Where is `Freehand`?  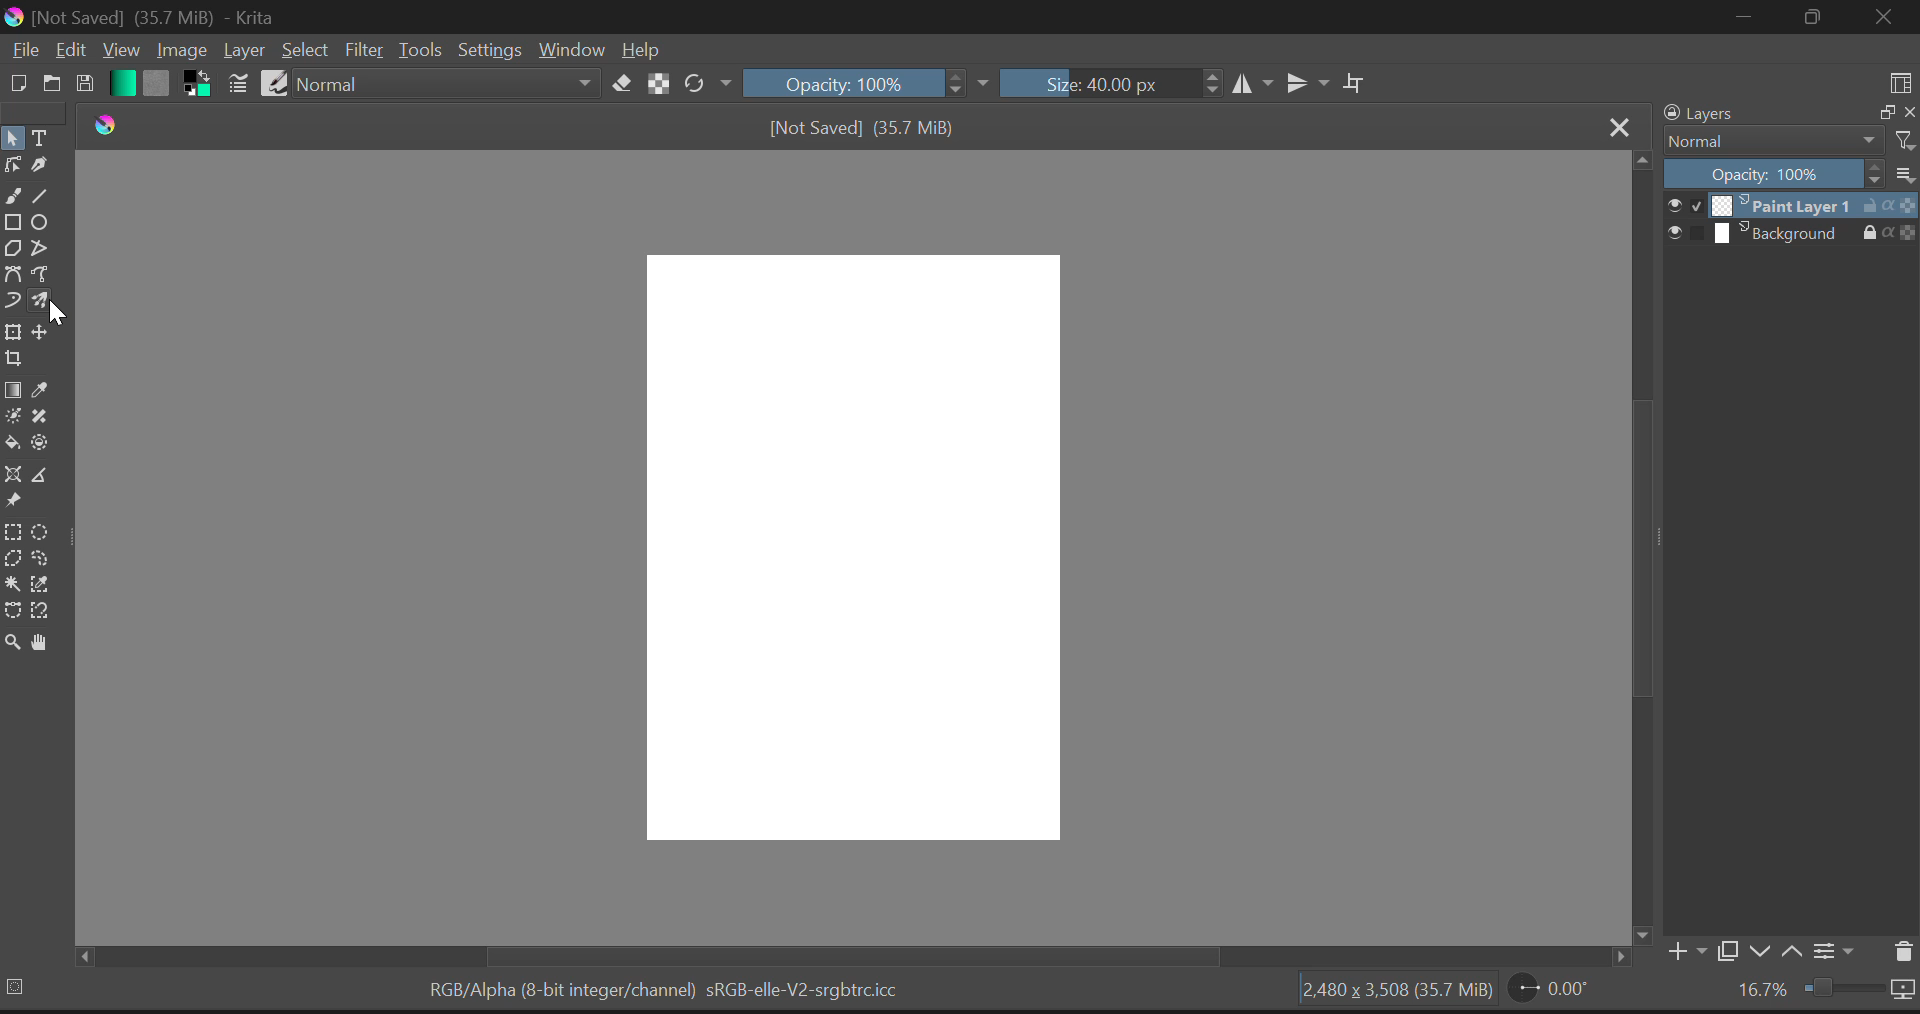
Freehand is located at coordinates (12, 194).